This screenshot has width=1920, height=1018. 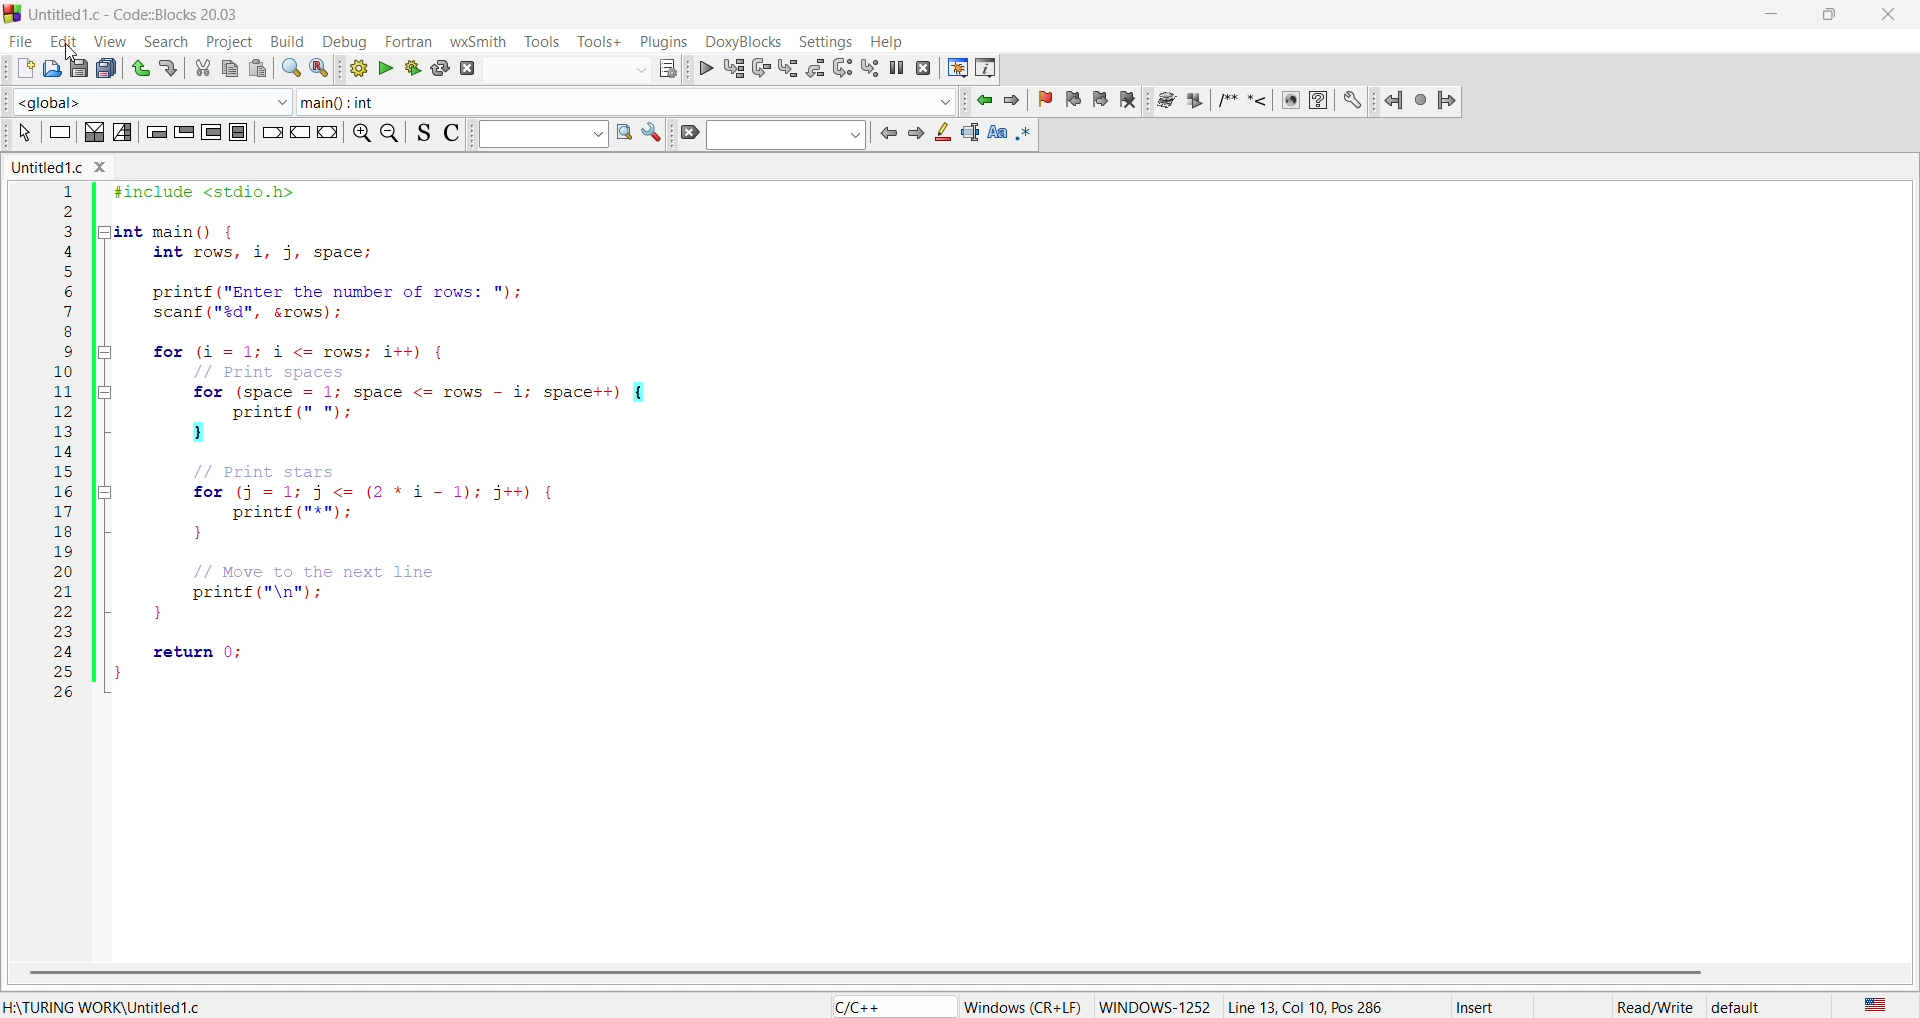 I want to click on search, so click(x=291, y=68).